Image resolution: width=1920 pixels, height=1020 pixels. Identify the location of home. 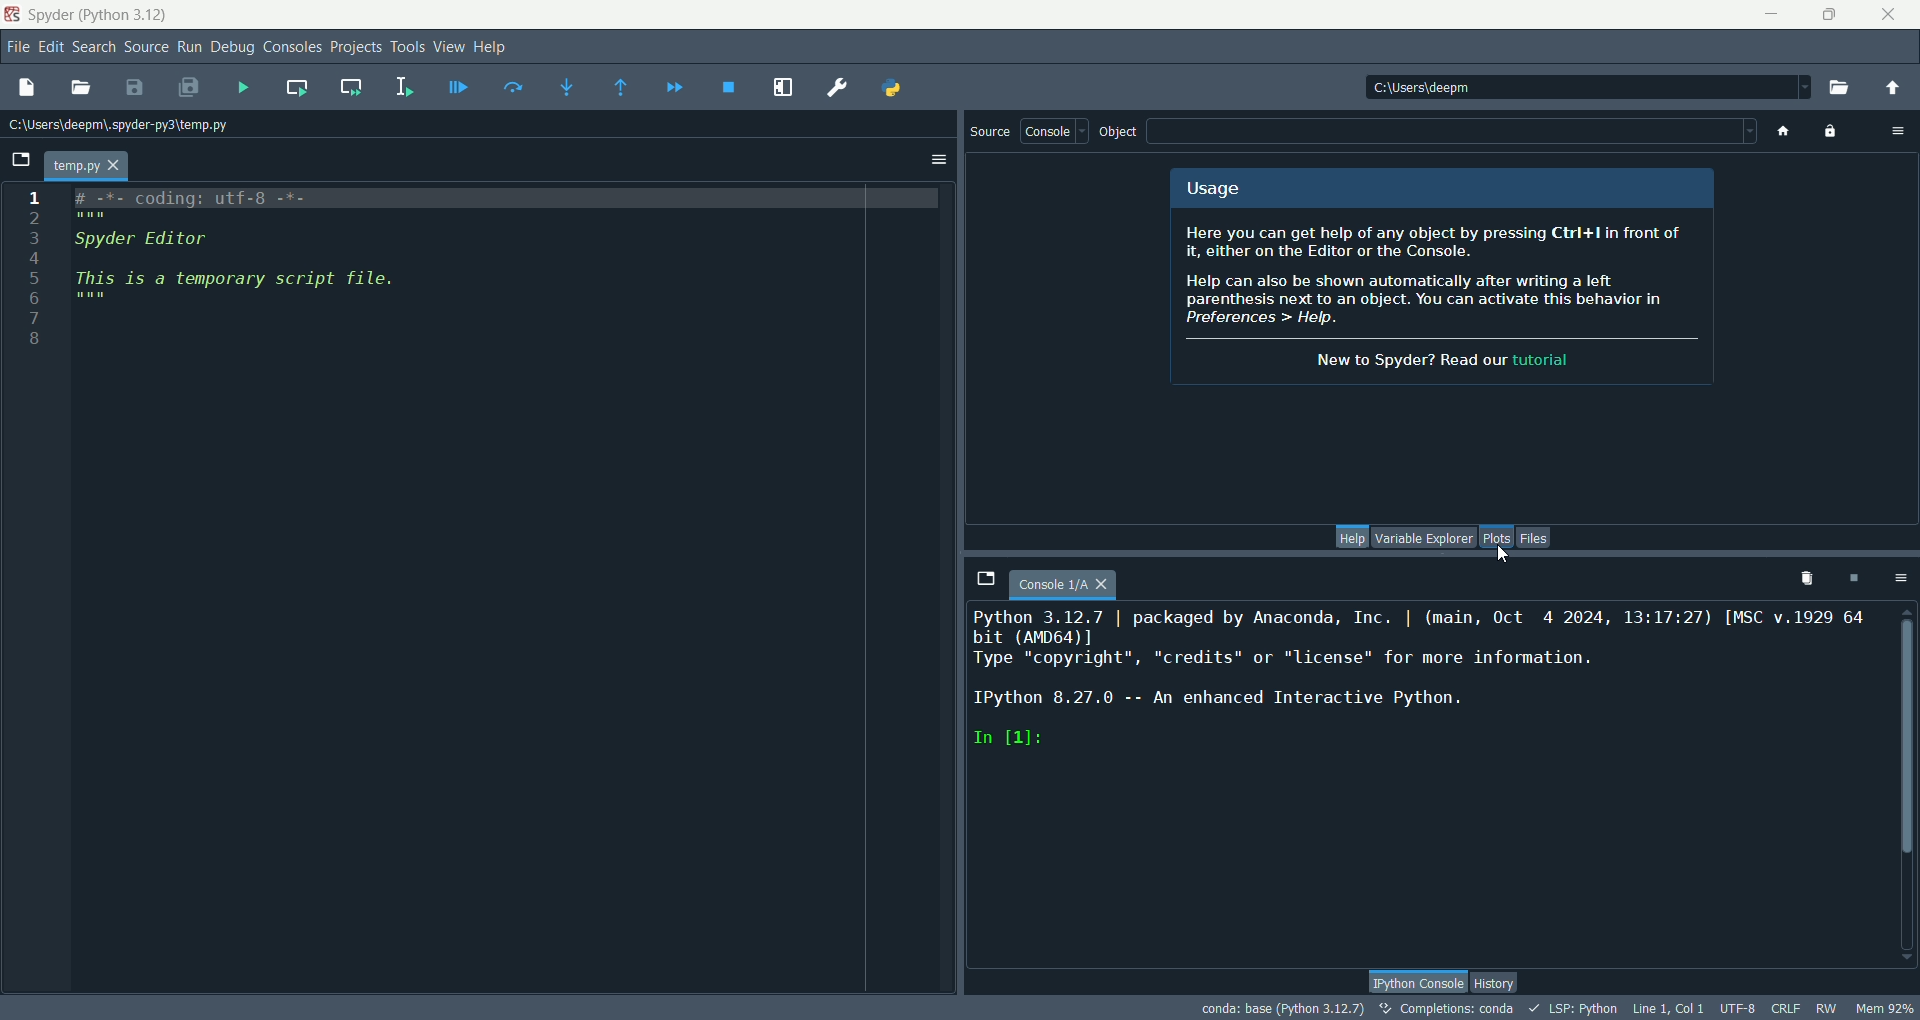
(1779, 133).